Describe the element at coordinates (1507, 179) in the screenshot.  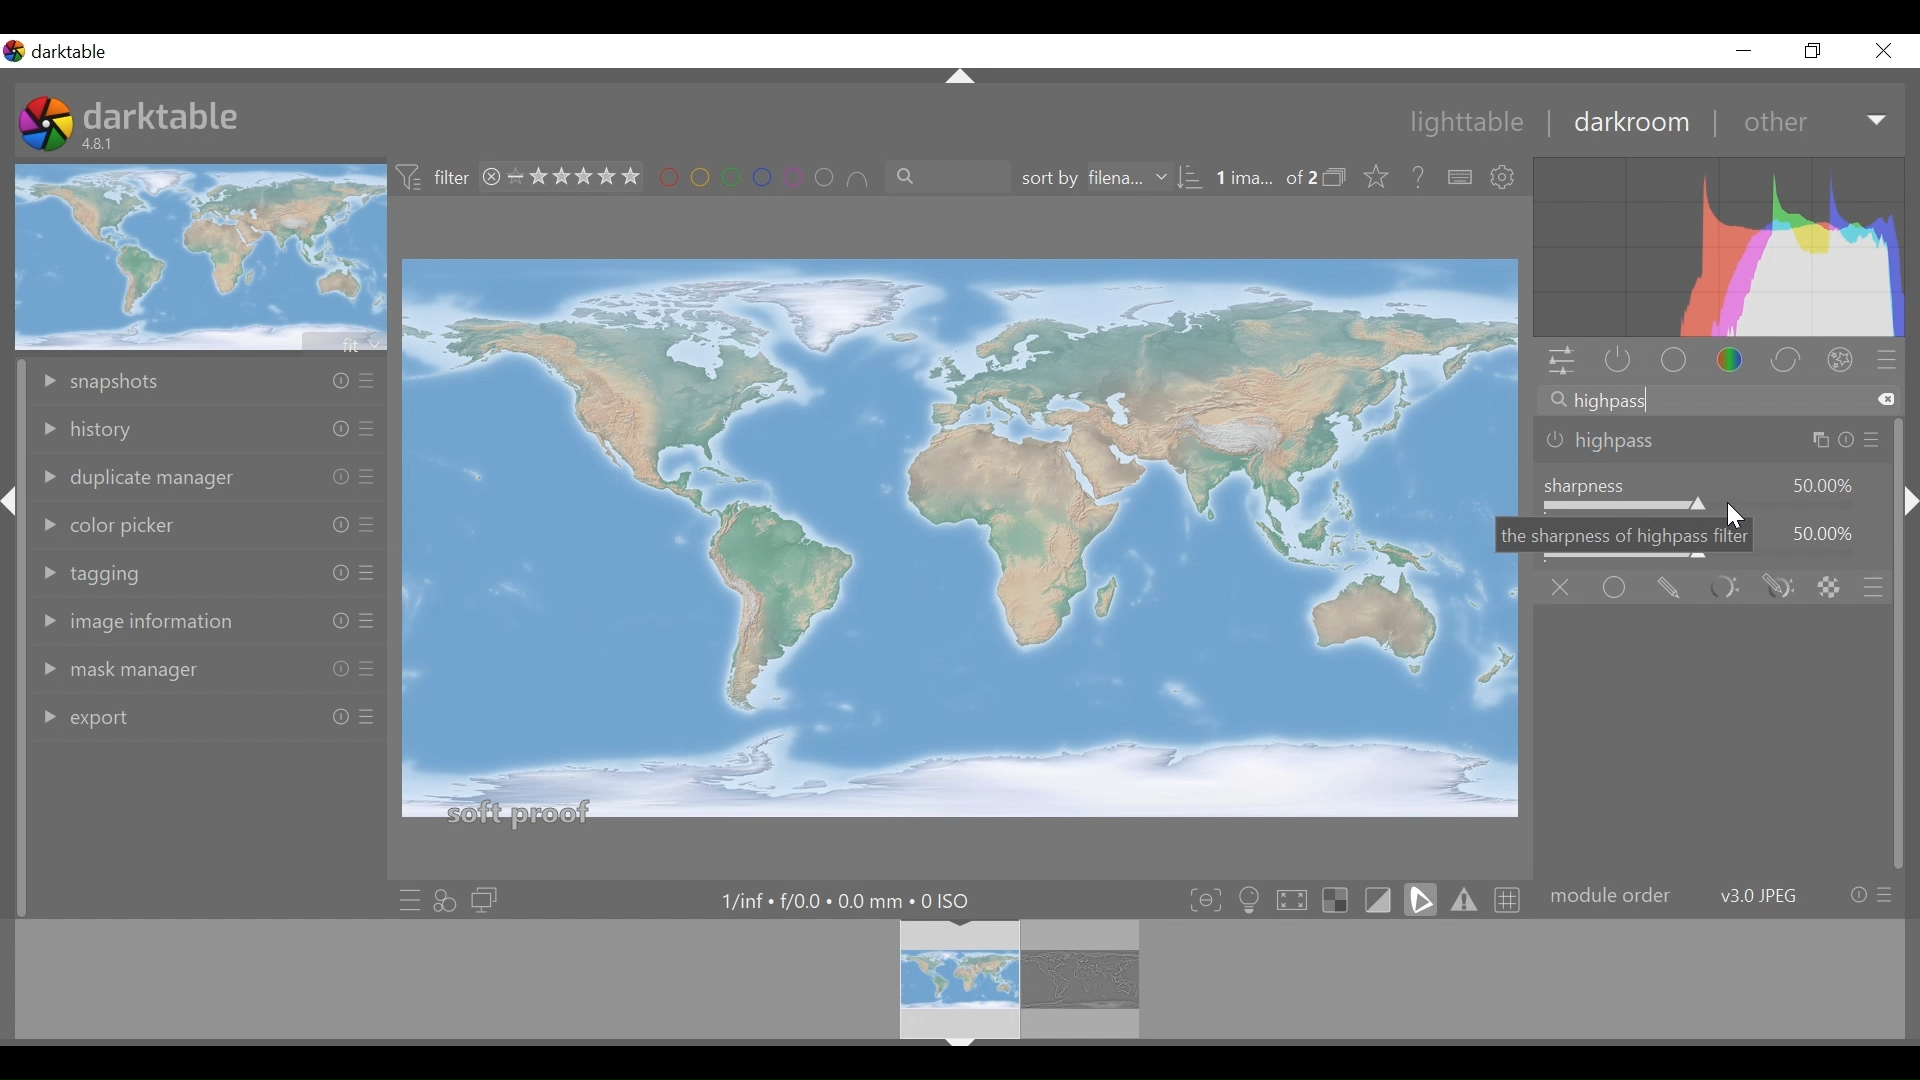
I see `show global preferences` at that location.